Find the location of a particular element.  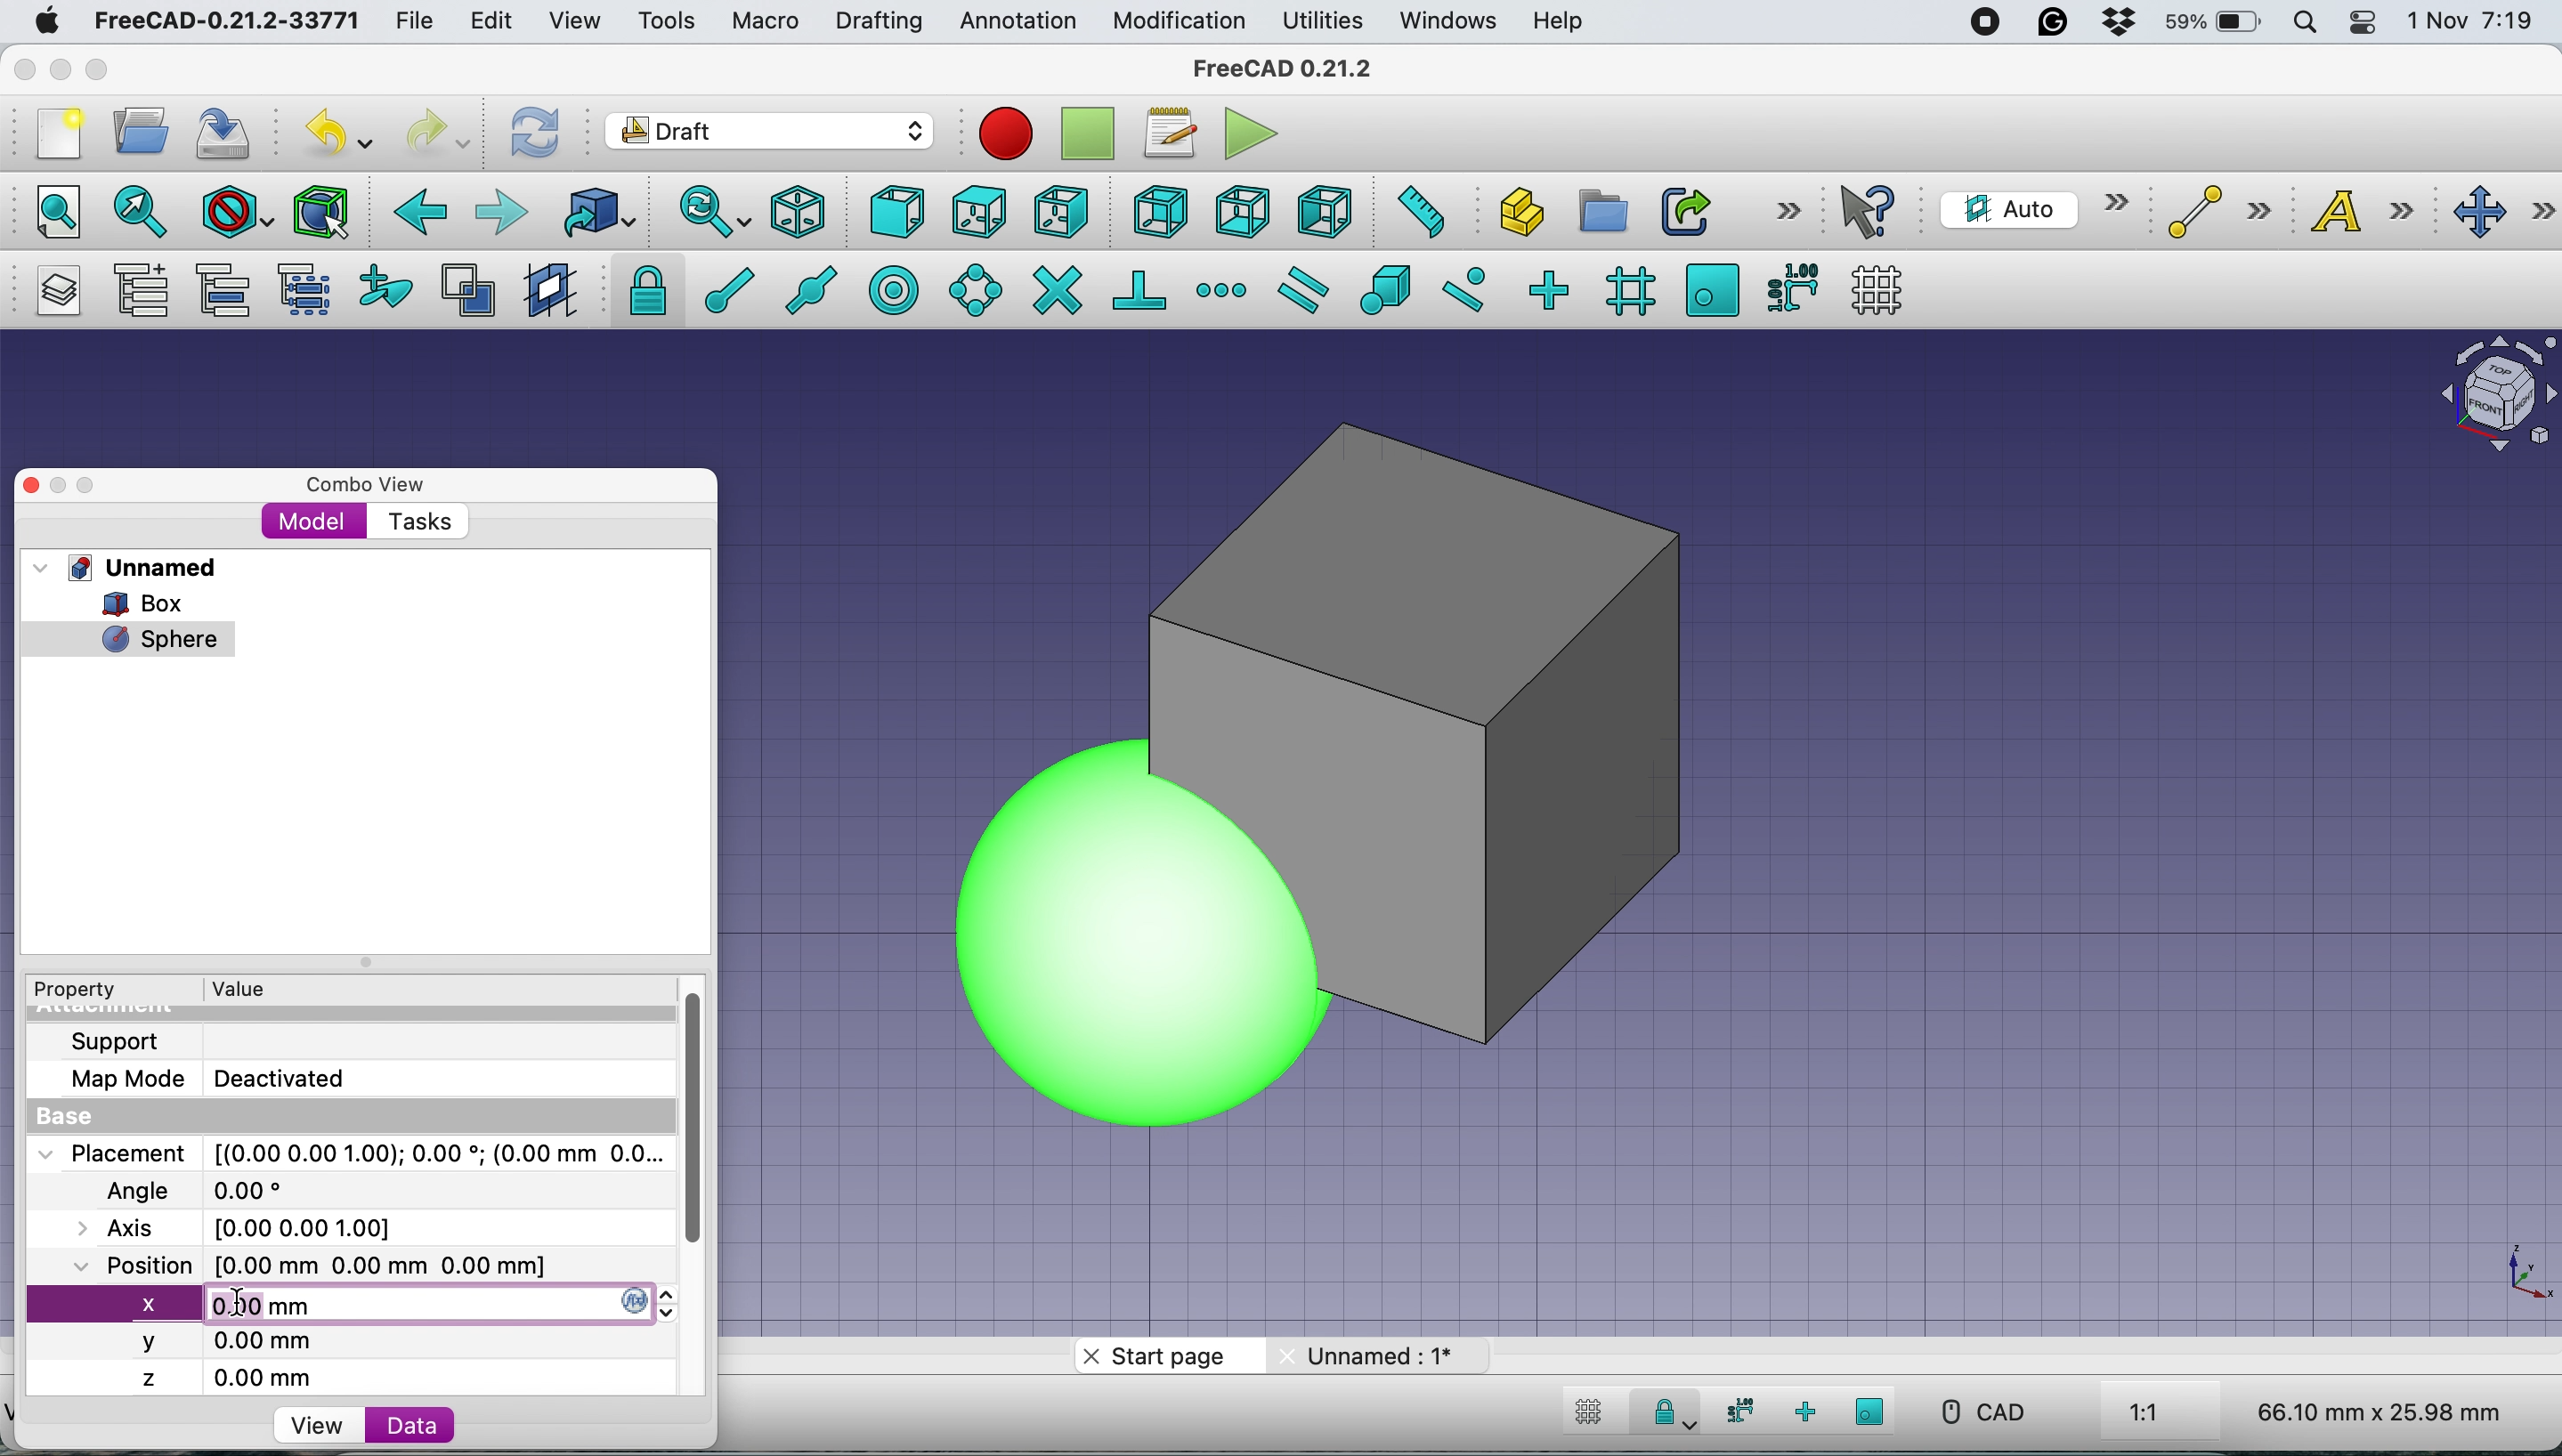

position is located at coordinates (327, 1264).